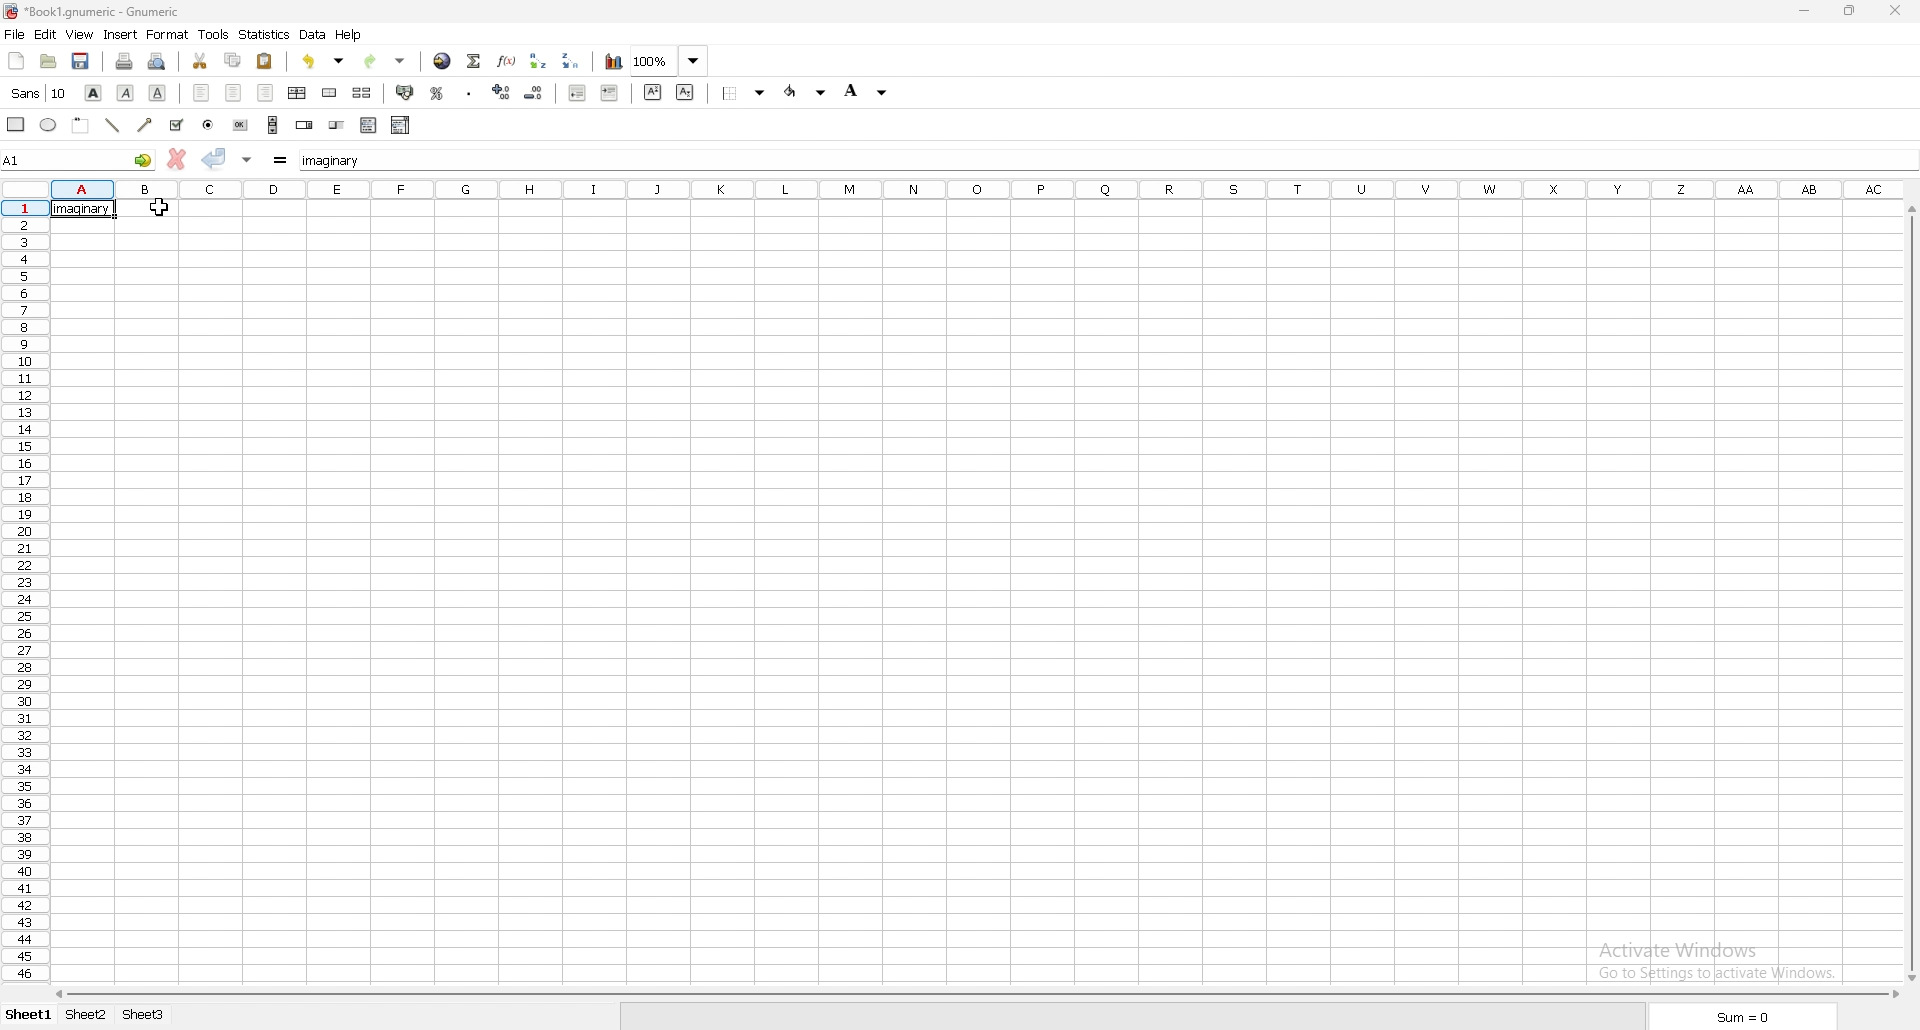  Describe the element at coordinates (49, 123) in the screenshot. I see `ellipse` at that location.